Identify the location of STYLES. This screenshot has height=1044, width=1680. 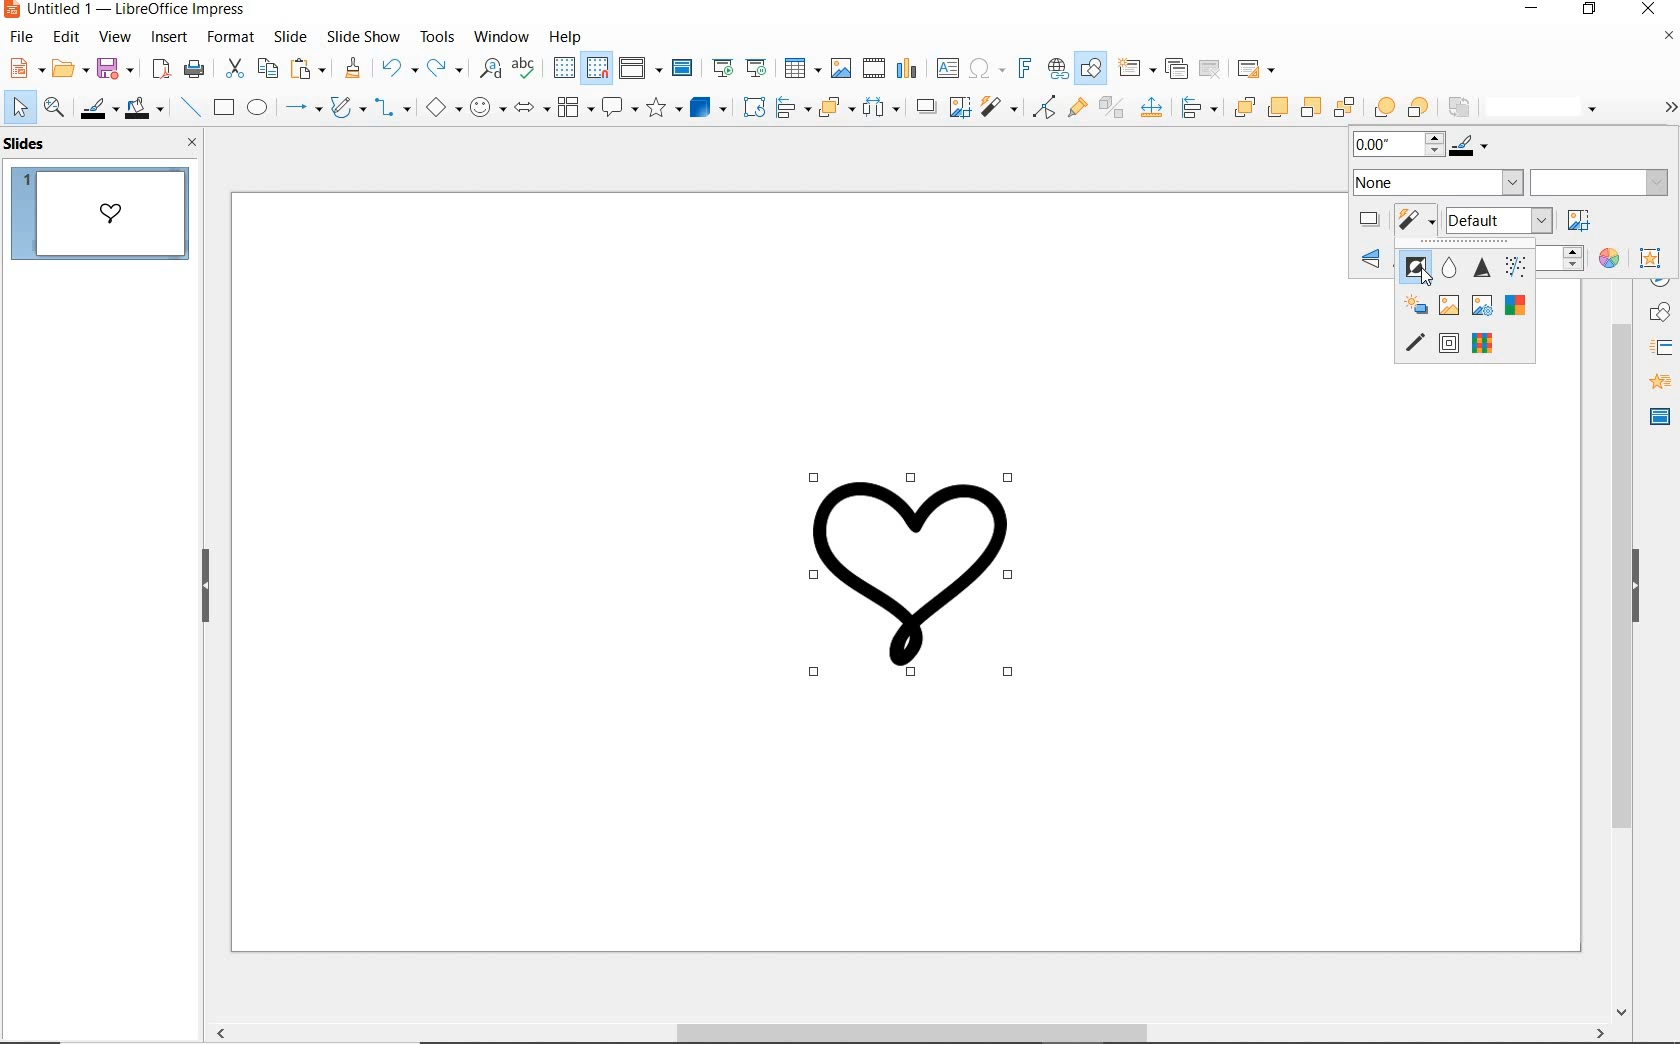
(1661, 345).